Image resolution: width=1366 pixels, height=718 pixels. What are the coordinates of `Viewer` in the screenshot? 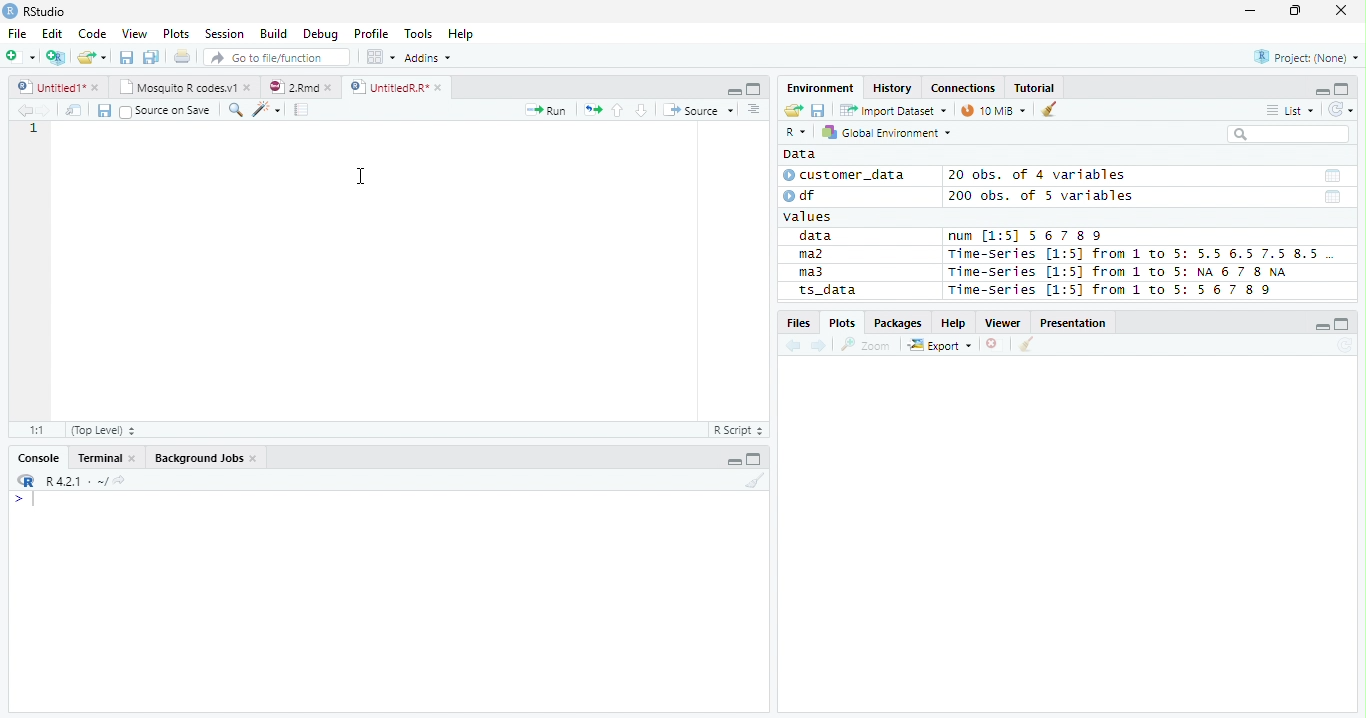 It's located at (1006, 323).